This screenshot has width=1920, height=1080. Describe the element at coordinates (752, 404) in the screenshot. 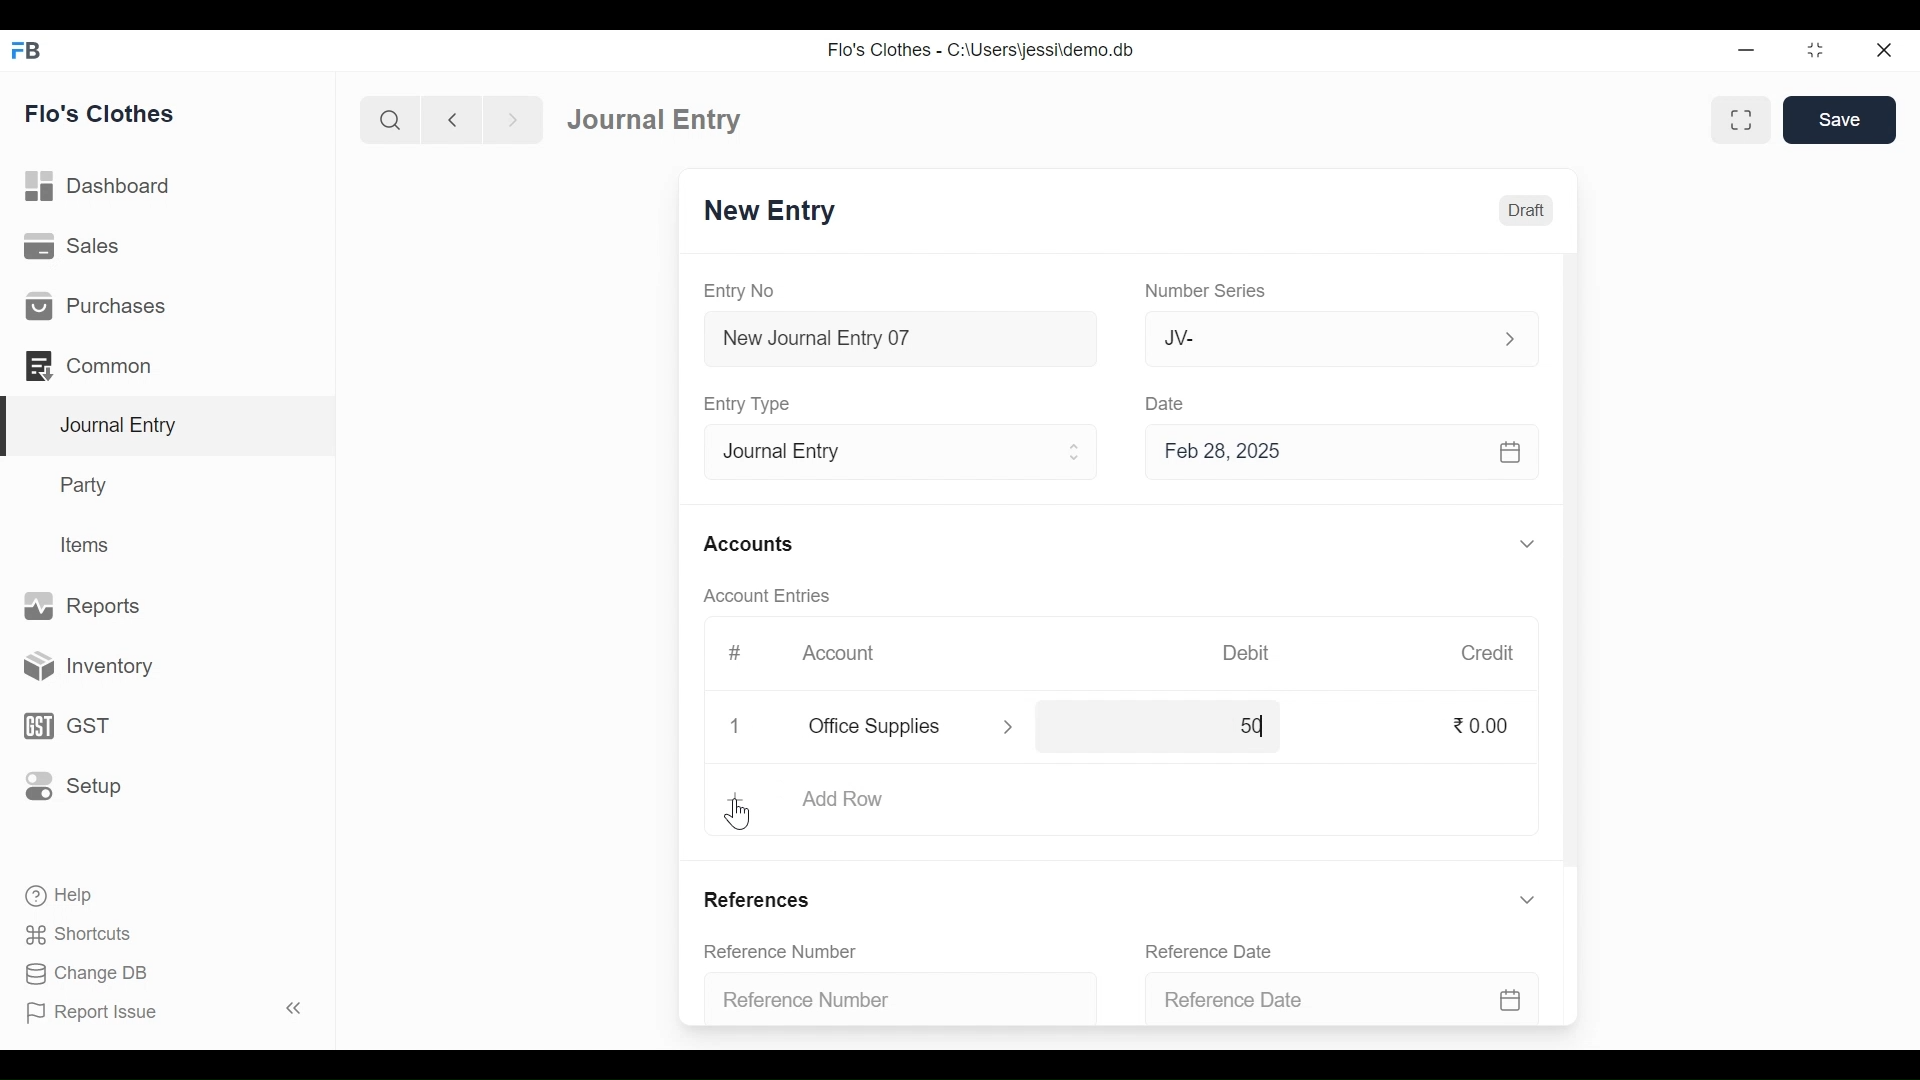

I see `Entry Type` at that location.